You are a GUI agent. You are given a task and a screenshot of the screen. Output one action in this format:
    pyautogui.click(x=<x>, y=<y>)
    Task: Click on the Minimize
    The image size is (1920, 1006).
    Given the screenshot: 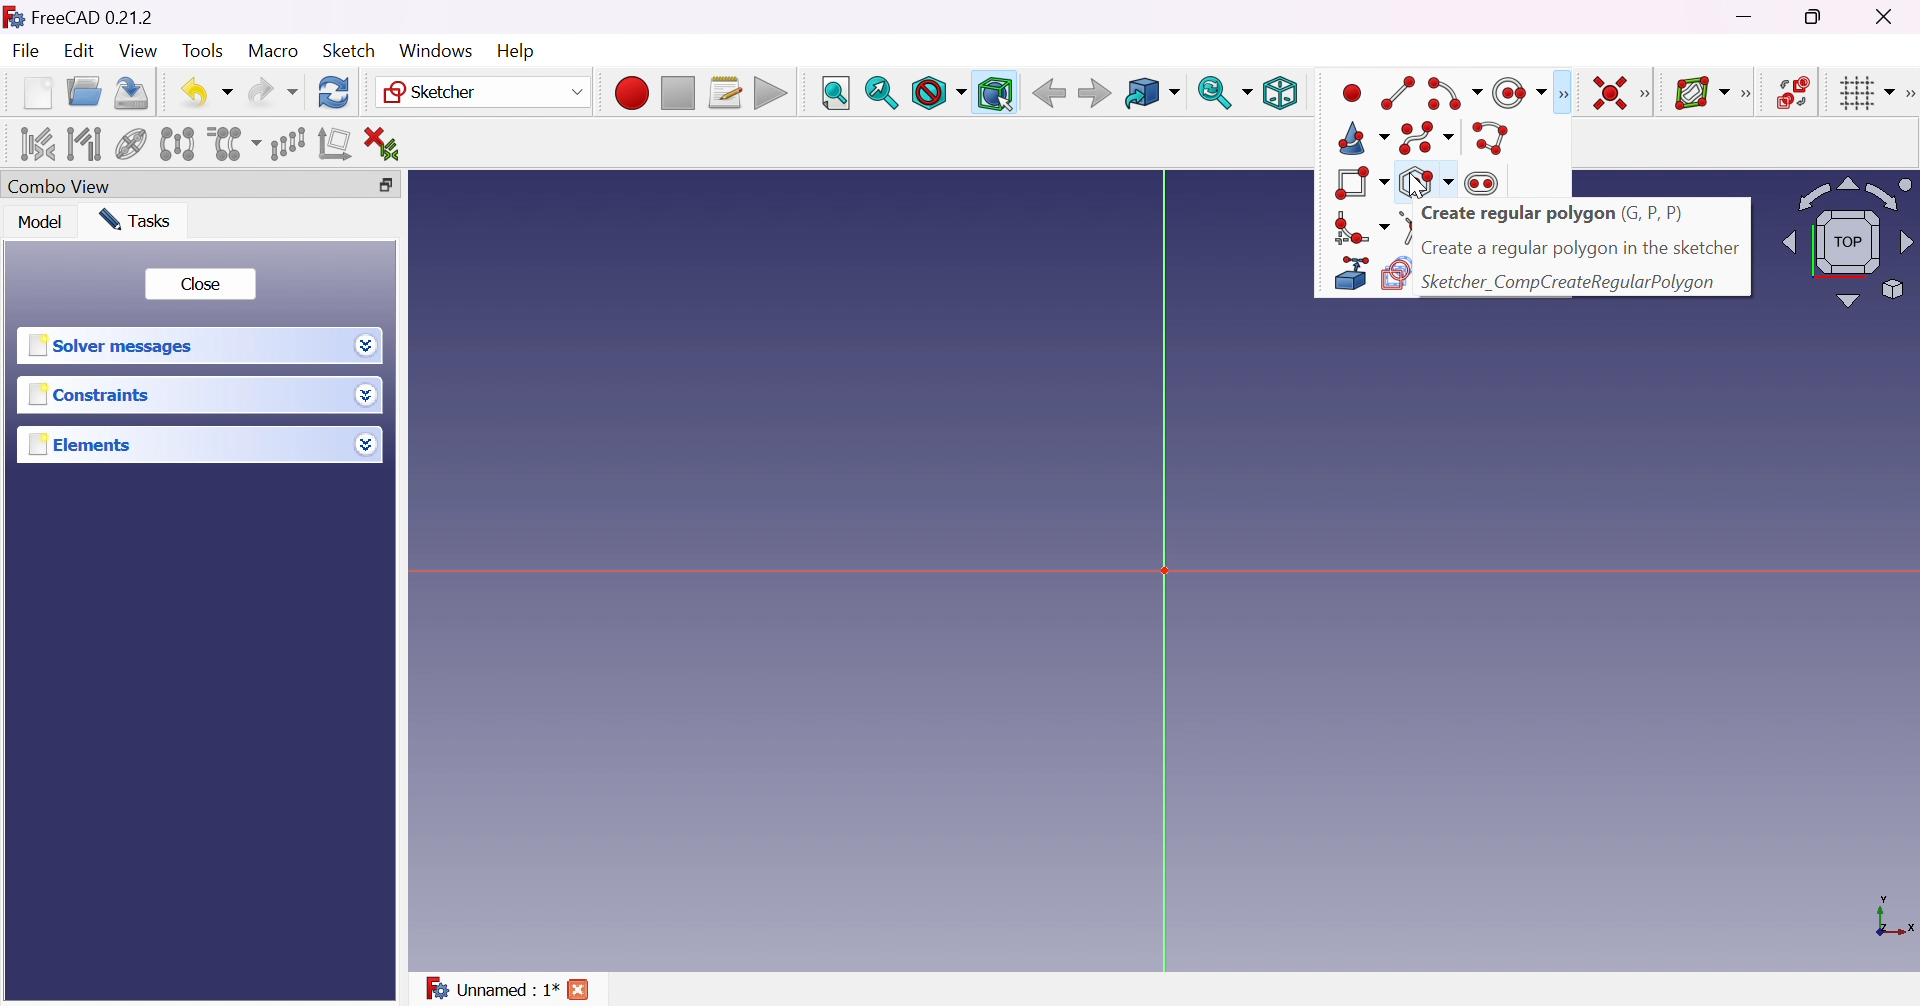 What is the action you would take?
    pyautogui.click(x=1747, y=16)
    